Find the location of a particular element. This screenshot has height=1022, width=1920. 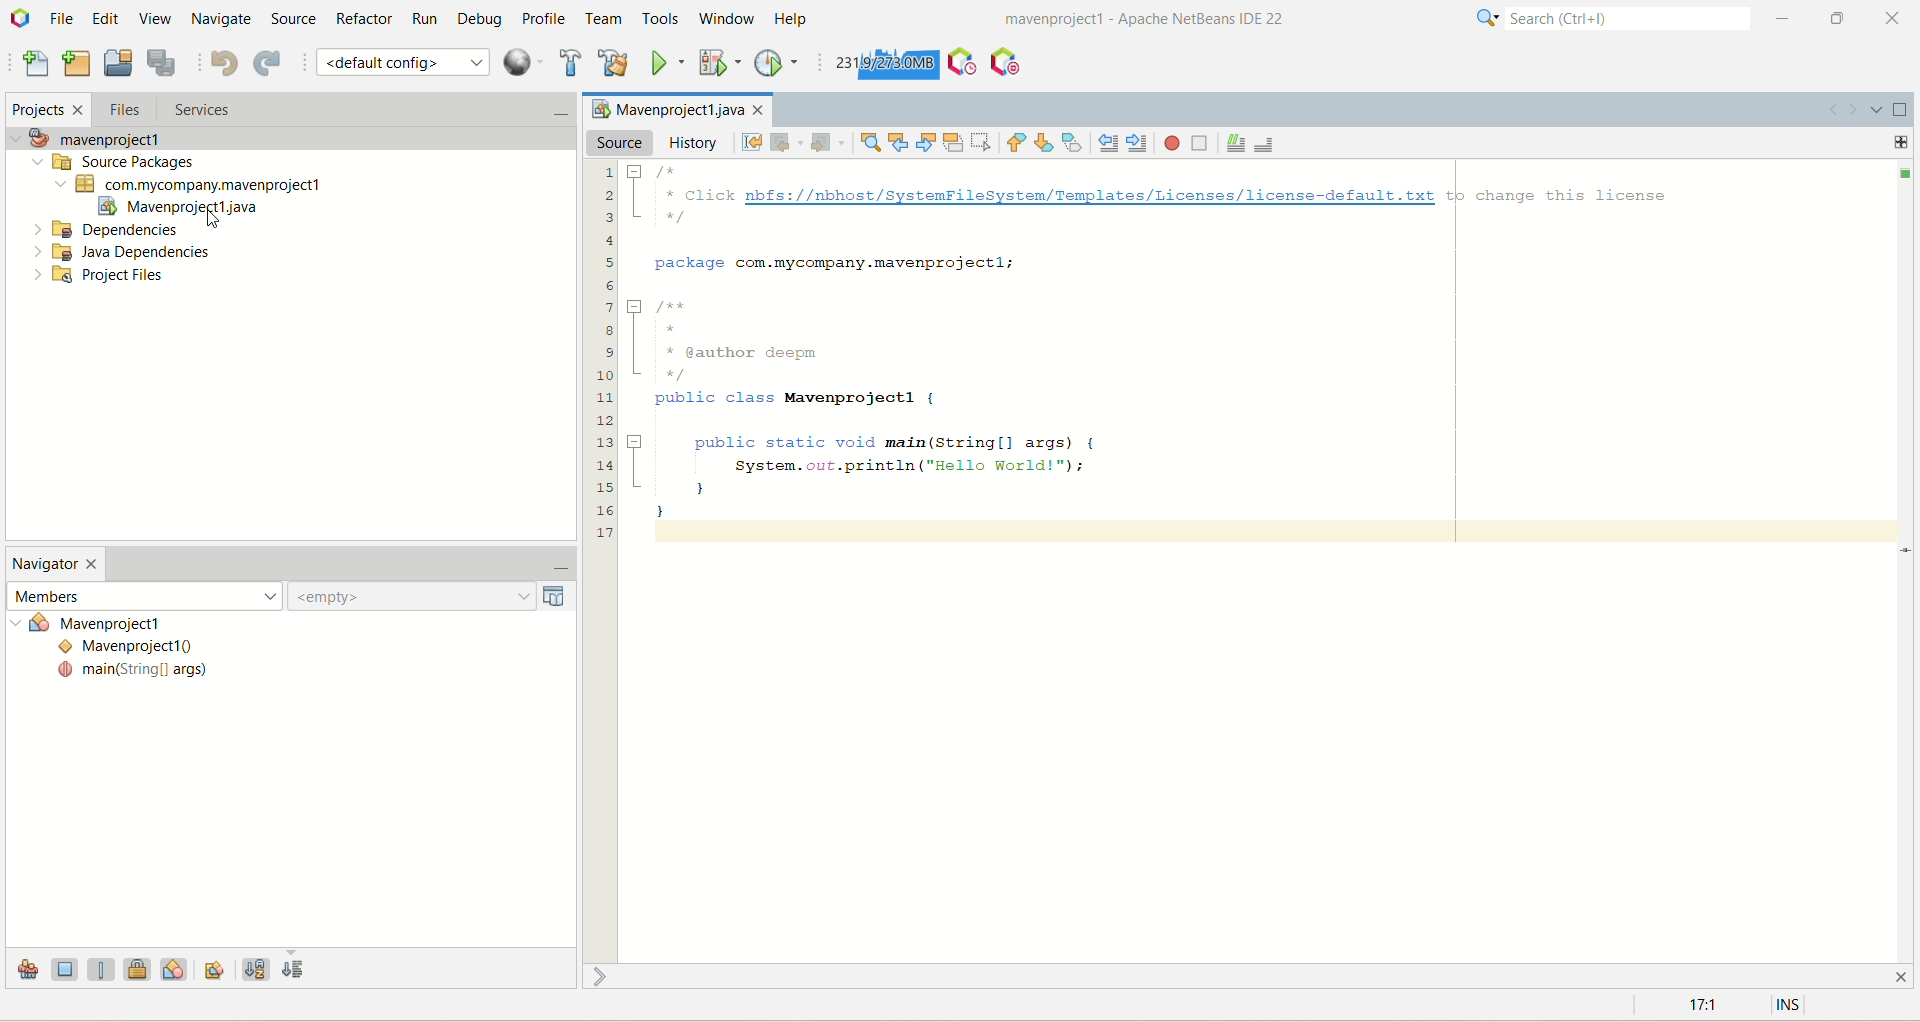

main(String[] args) is located at coordinates (133, 672).